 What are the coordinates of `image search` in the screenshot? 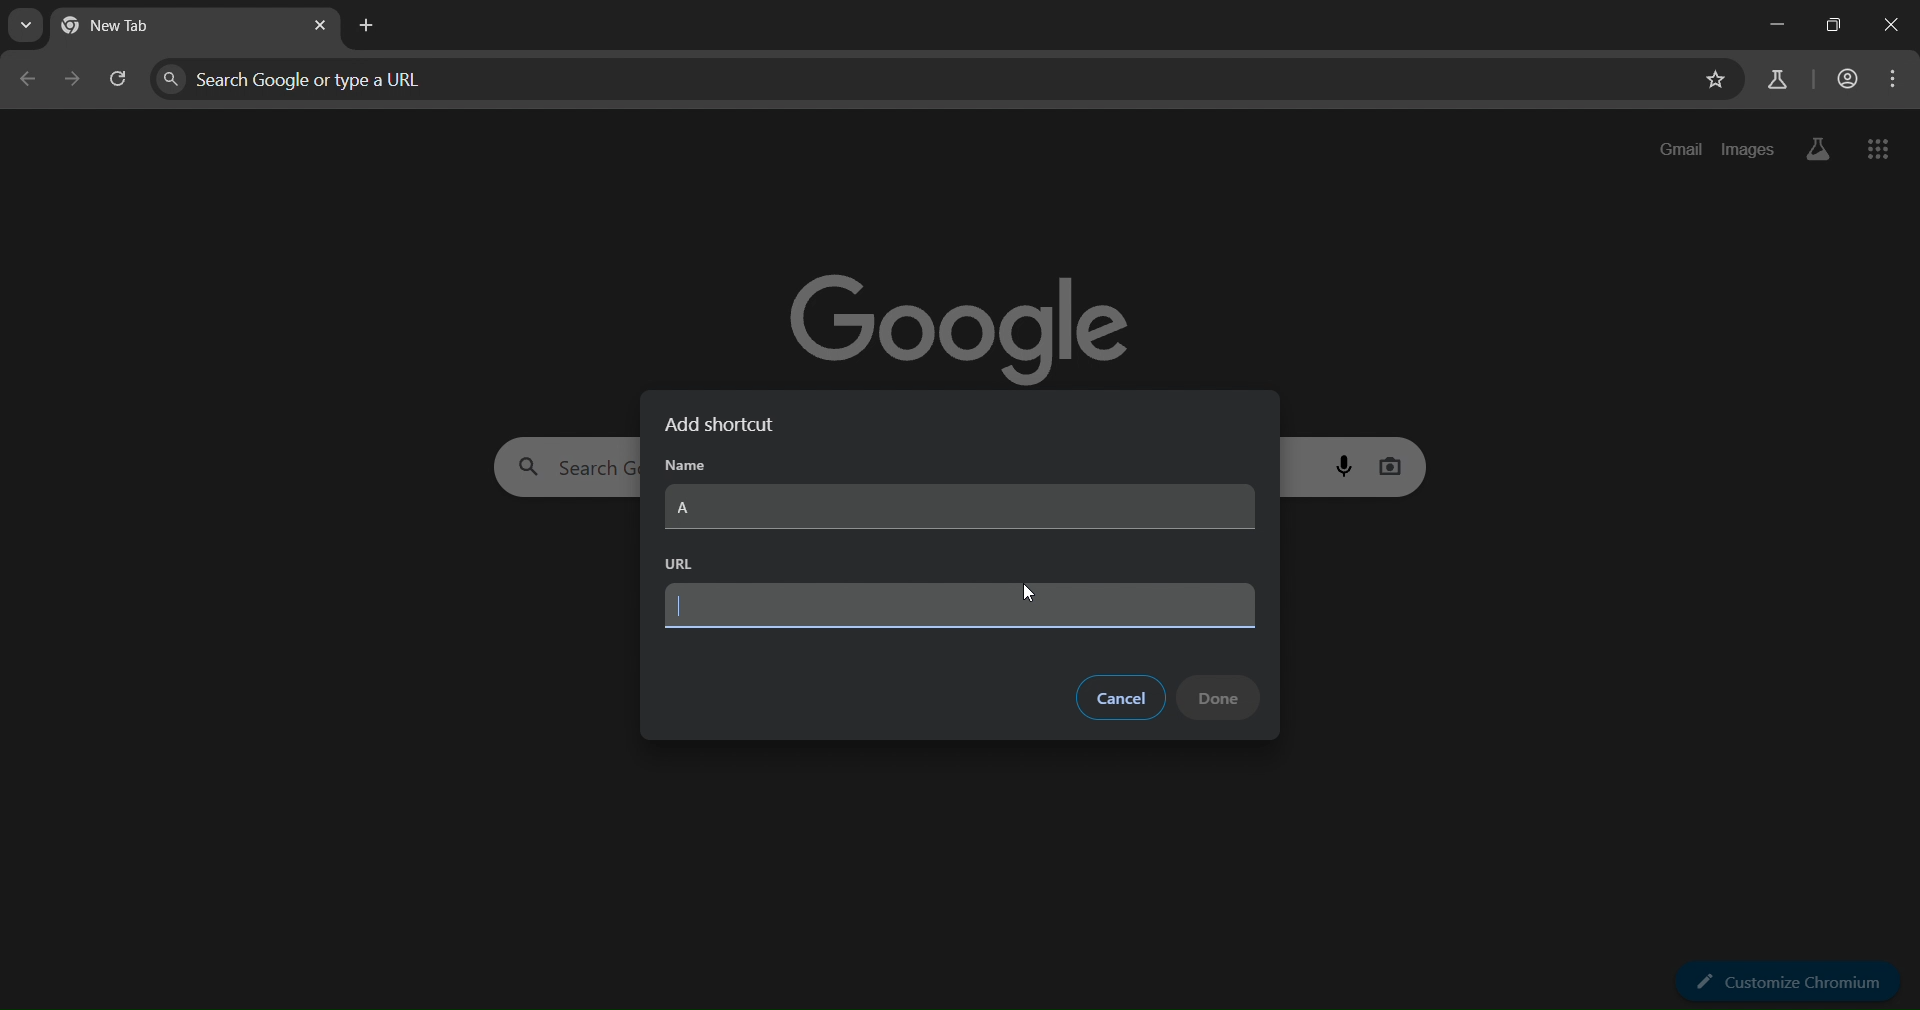 It's located at (1393, 463).